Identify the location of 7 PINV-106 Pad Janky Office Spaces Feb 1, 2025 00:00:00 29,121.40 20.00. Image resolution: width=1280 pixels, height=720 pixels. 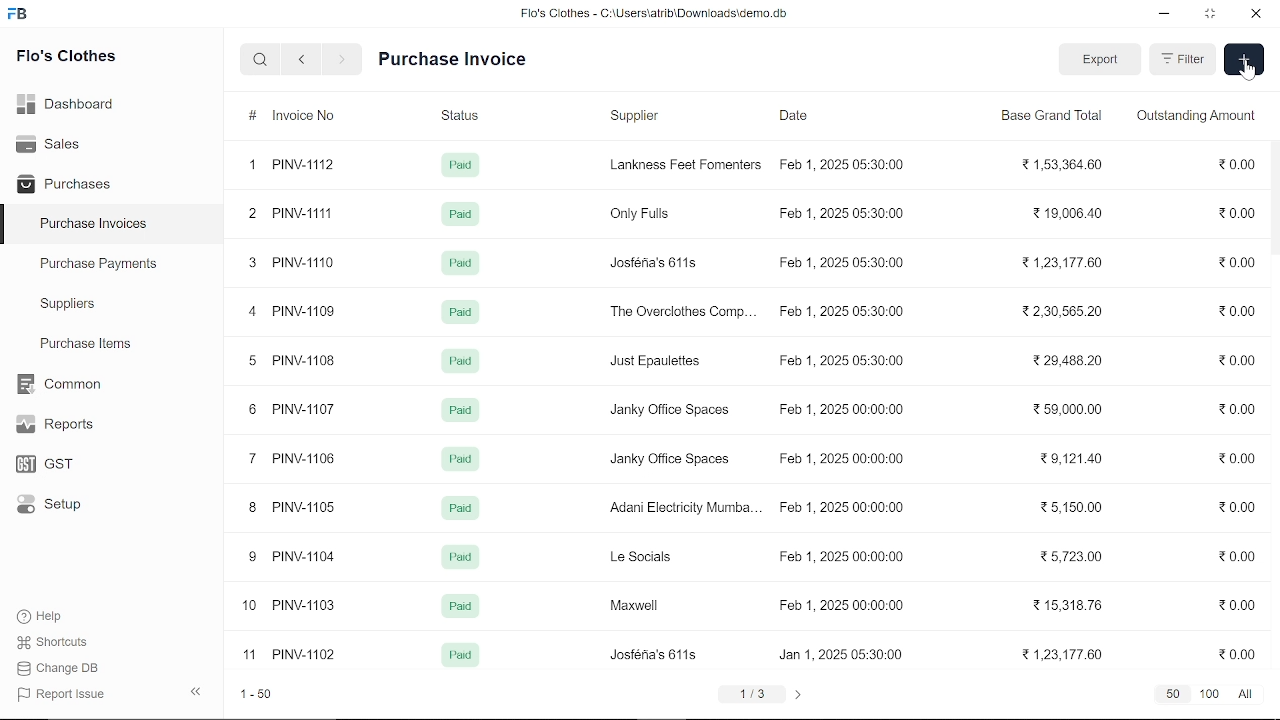
(746, 459).